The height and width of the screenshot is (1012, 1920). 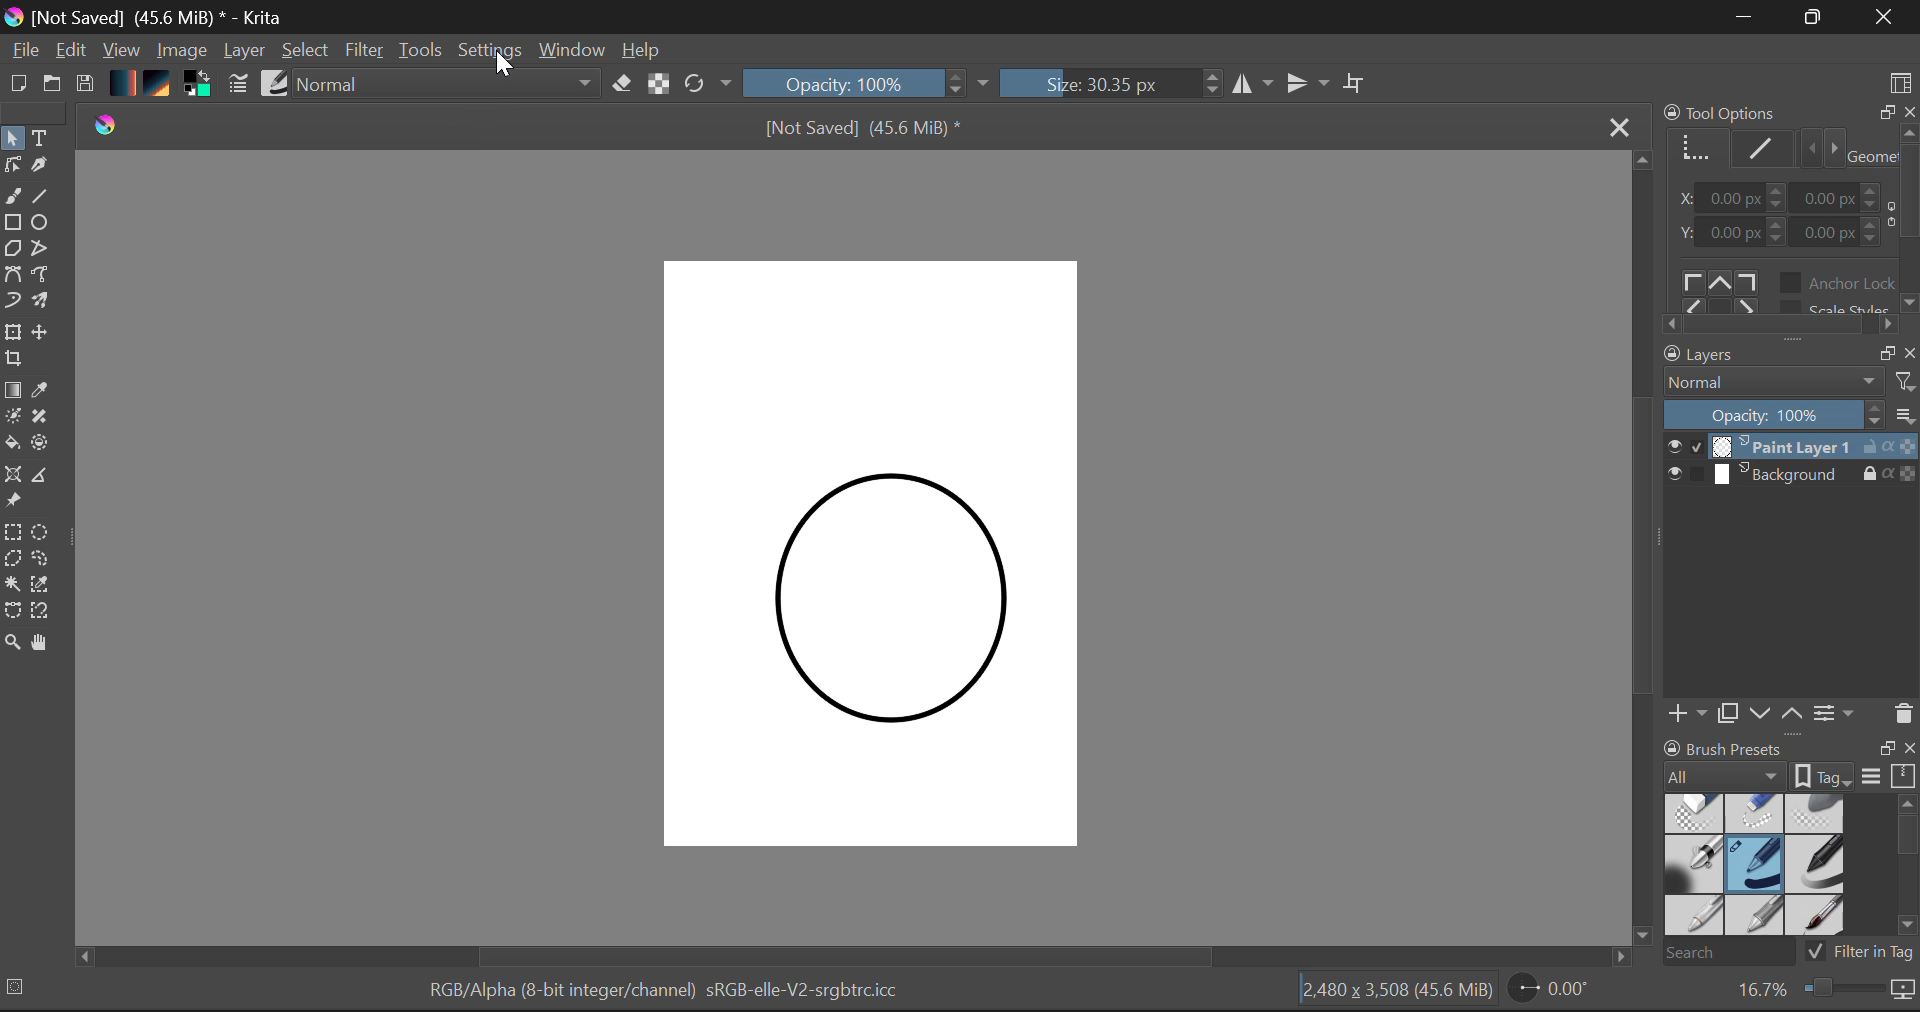 I want to click on Tool Options, so click(x=1788, y=220).